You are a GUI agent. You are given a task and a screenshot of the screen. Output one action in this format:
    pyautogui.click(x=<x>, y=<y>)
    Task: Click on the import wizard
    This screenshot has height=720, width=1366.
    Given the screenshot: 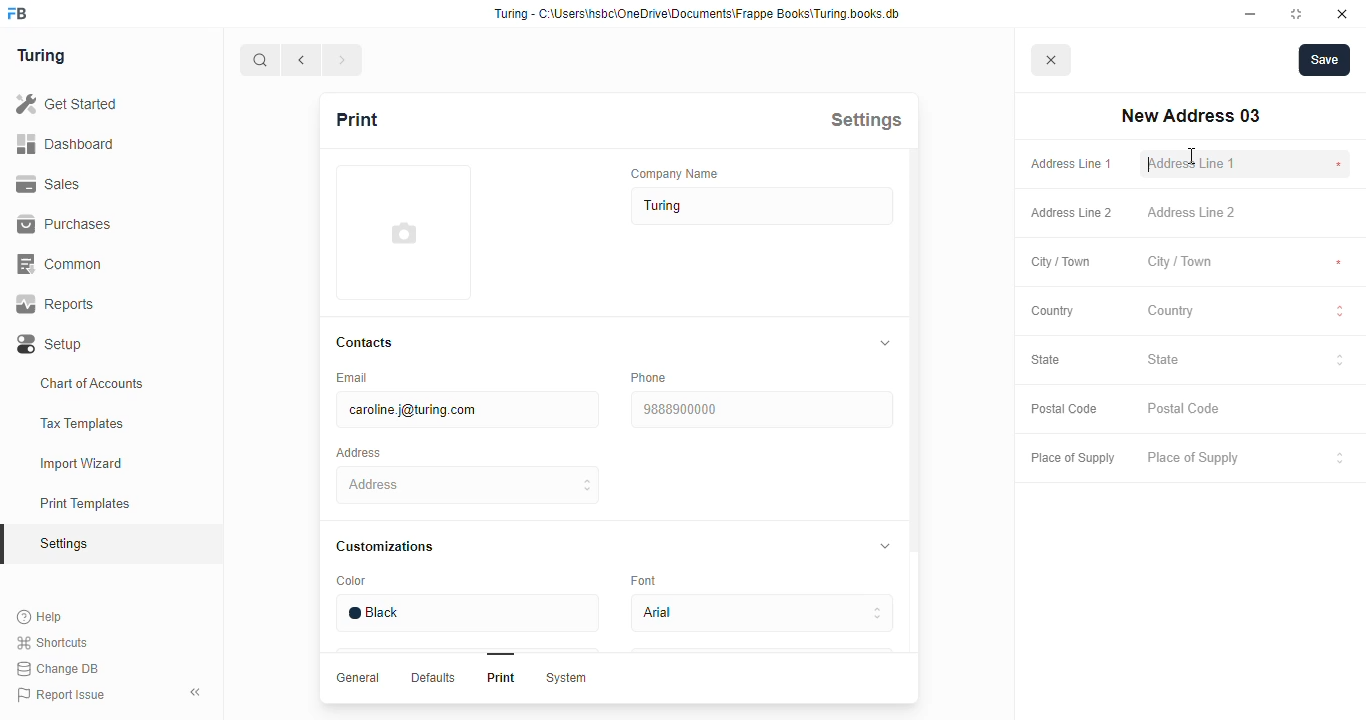 What is the action you would take?
    pyautogui.click(x=82, y=464)
    